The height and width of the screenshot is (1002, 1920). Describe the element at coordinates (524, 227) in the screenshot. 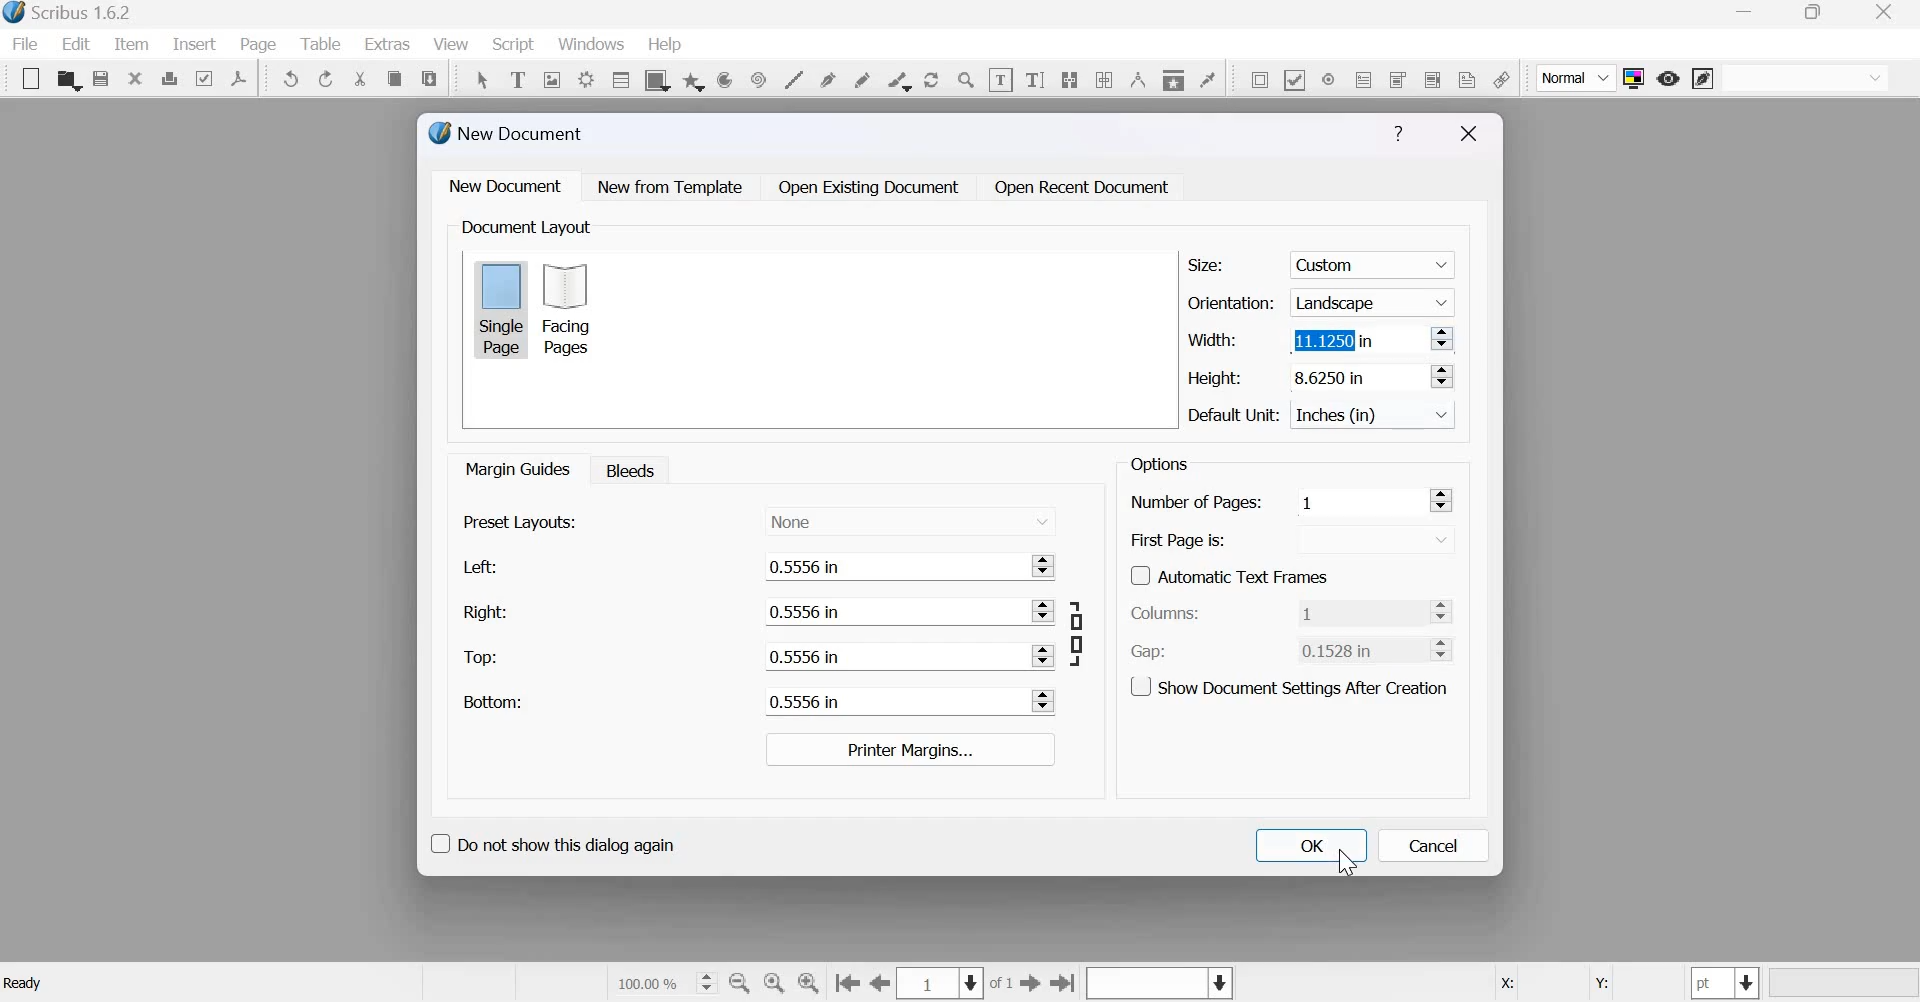

I see `Document Layout` at that location.